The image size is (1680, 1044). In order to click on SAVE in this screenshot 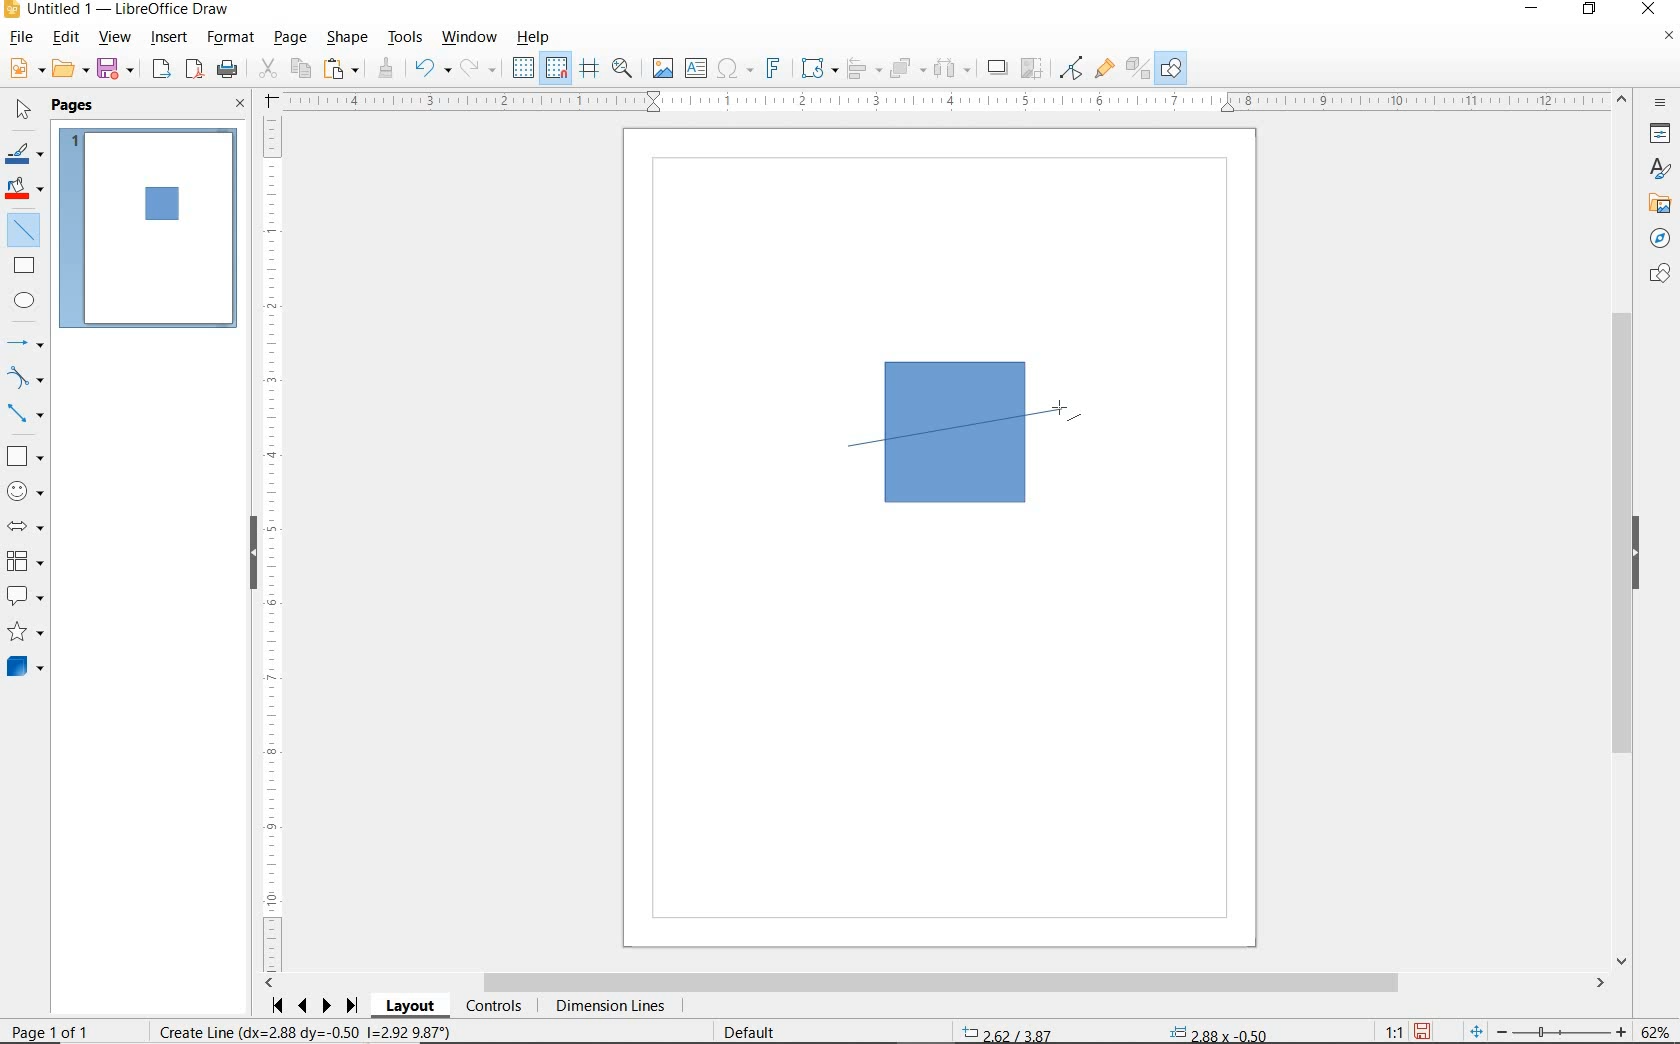, I will do `click(117, 70)`.